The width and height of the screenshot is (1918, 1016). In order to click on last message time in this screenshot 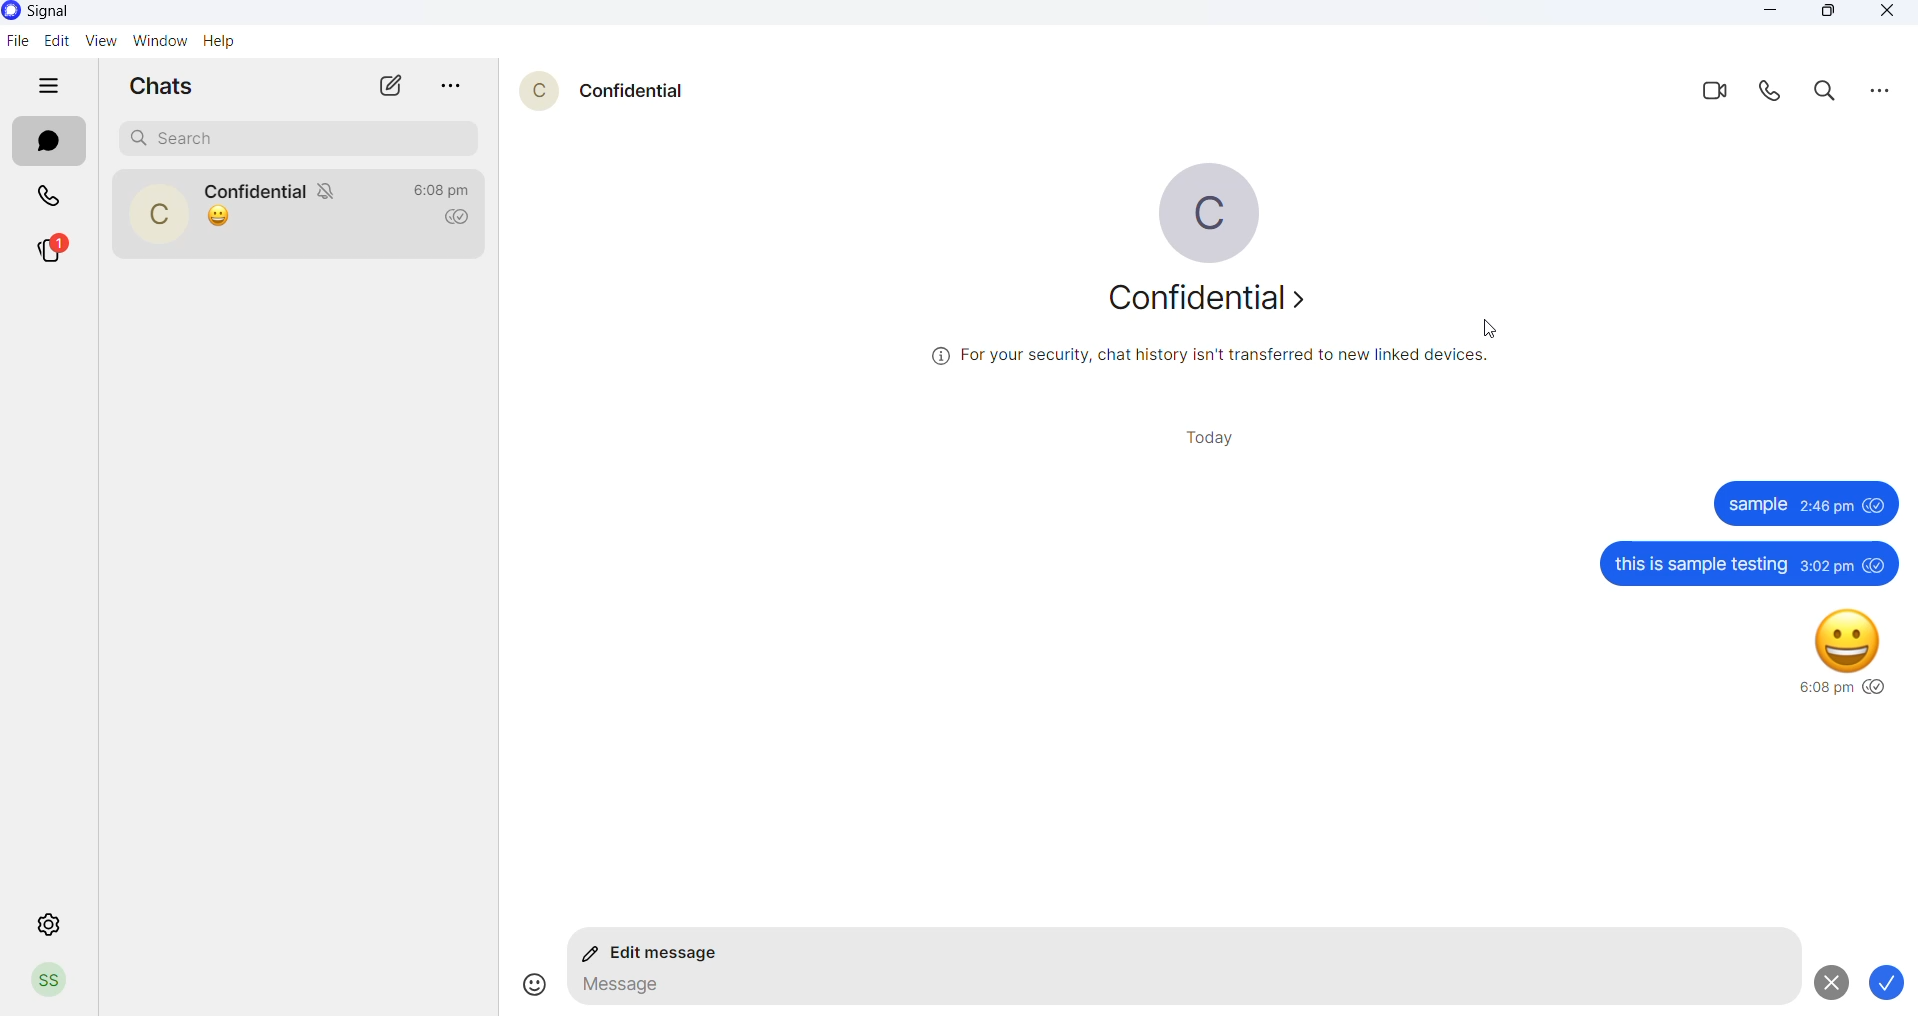, I will do `click(442, 189)`.